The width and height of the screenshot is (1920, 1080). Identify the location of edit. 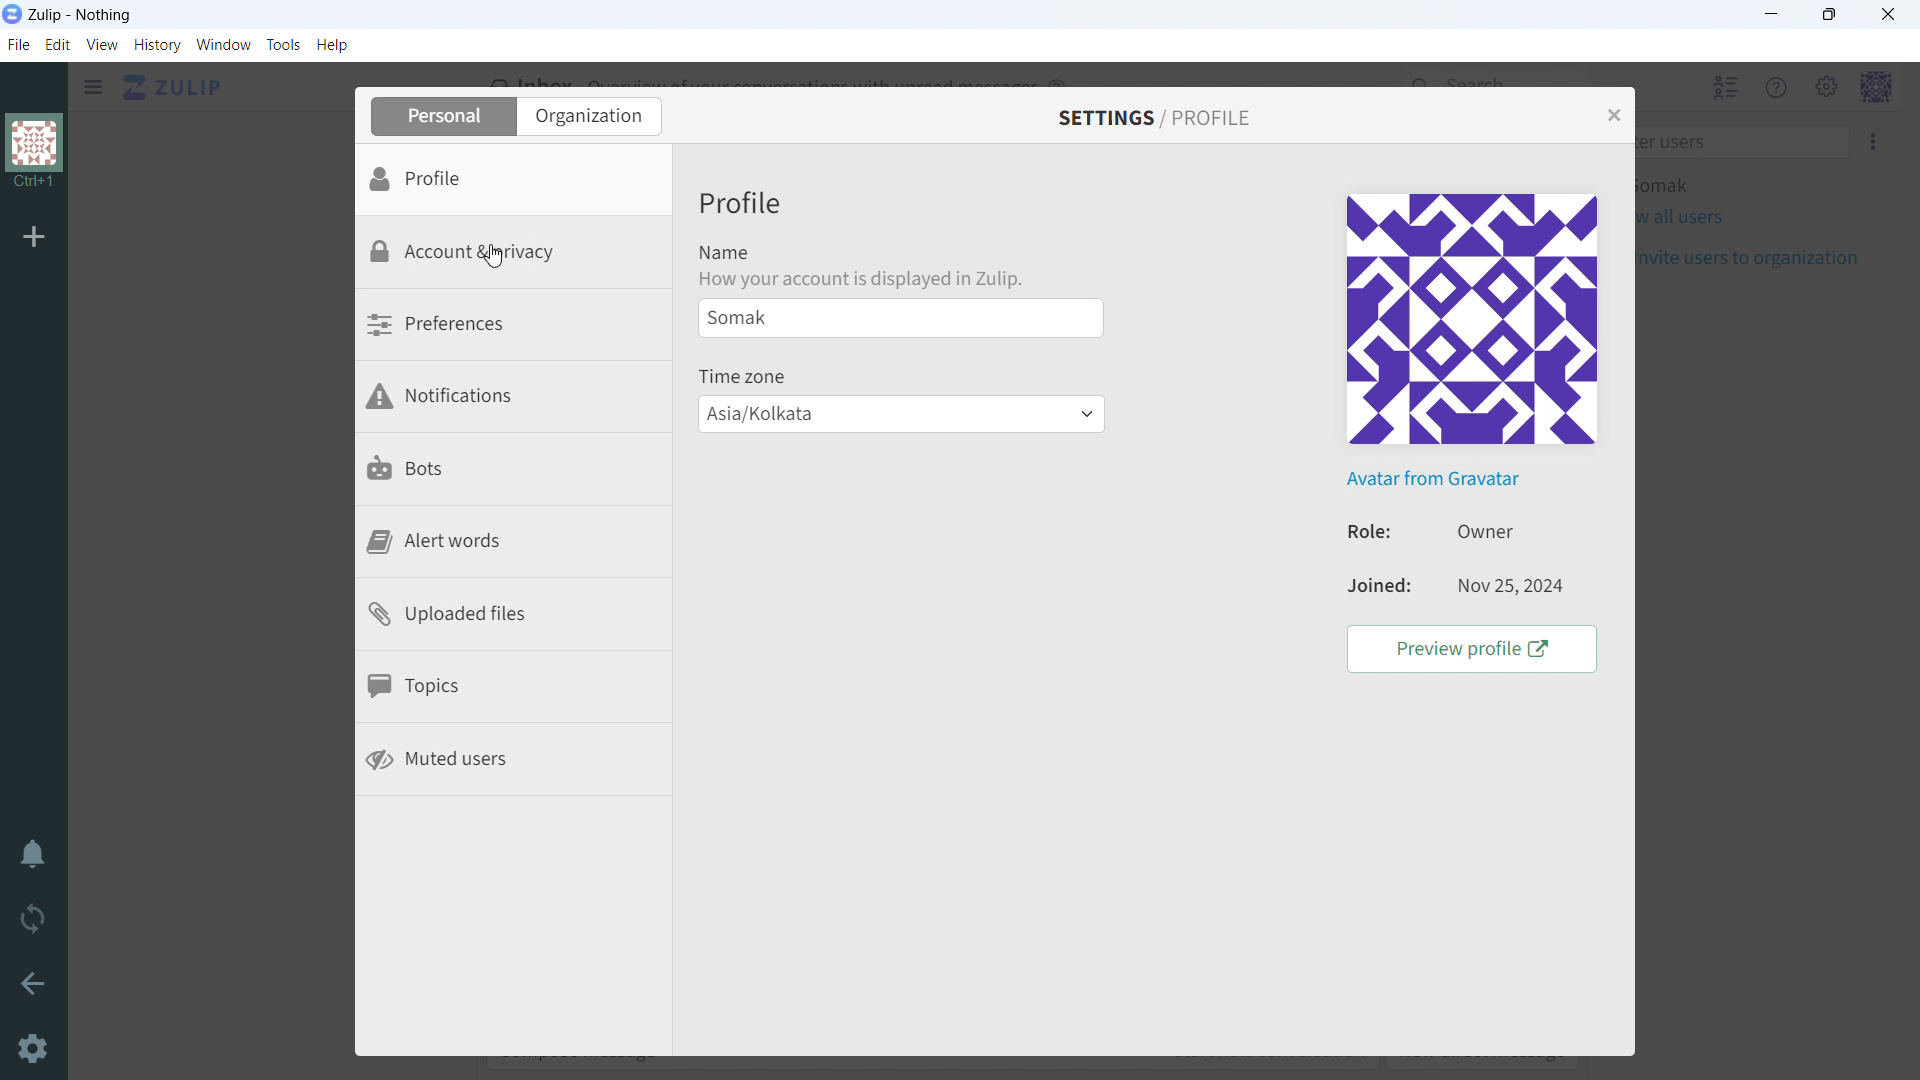
(57, 45).